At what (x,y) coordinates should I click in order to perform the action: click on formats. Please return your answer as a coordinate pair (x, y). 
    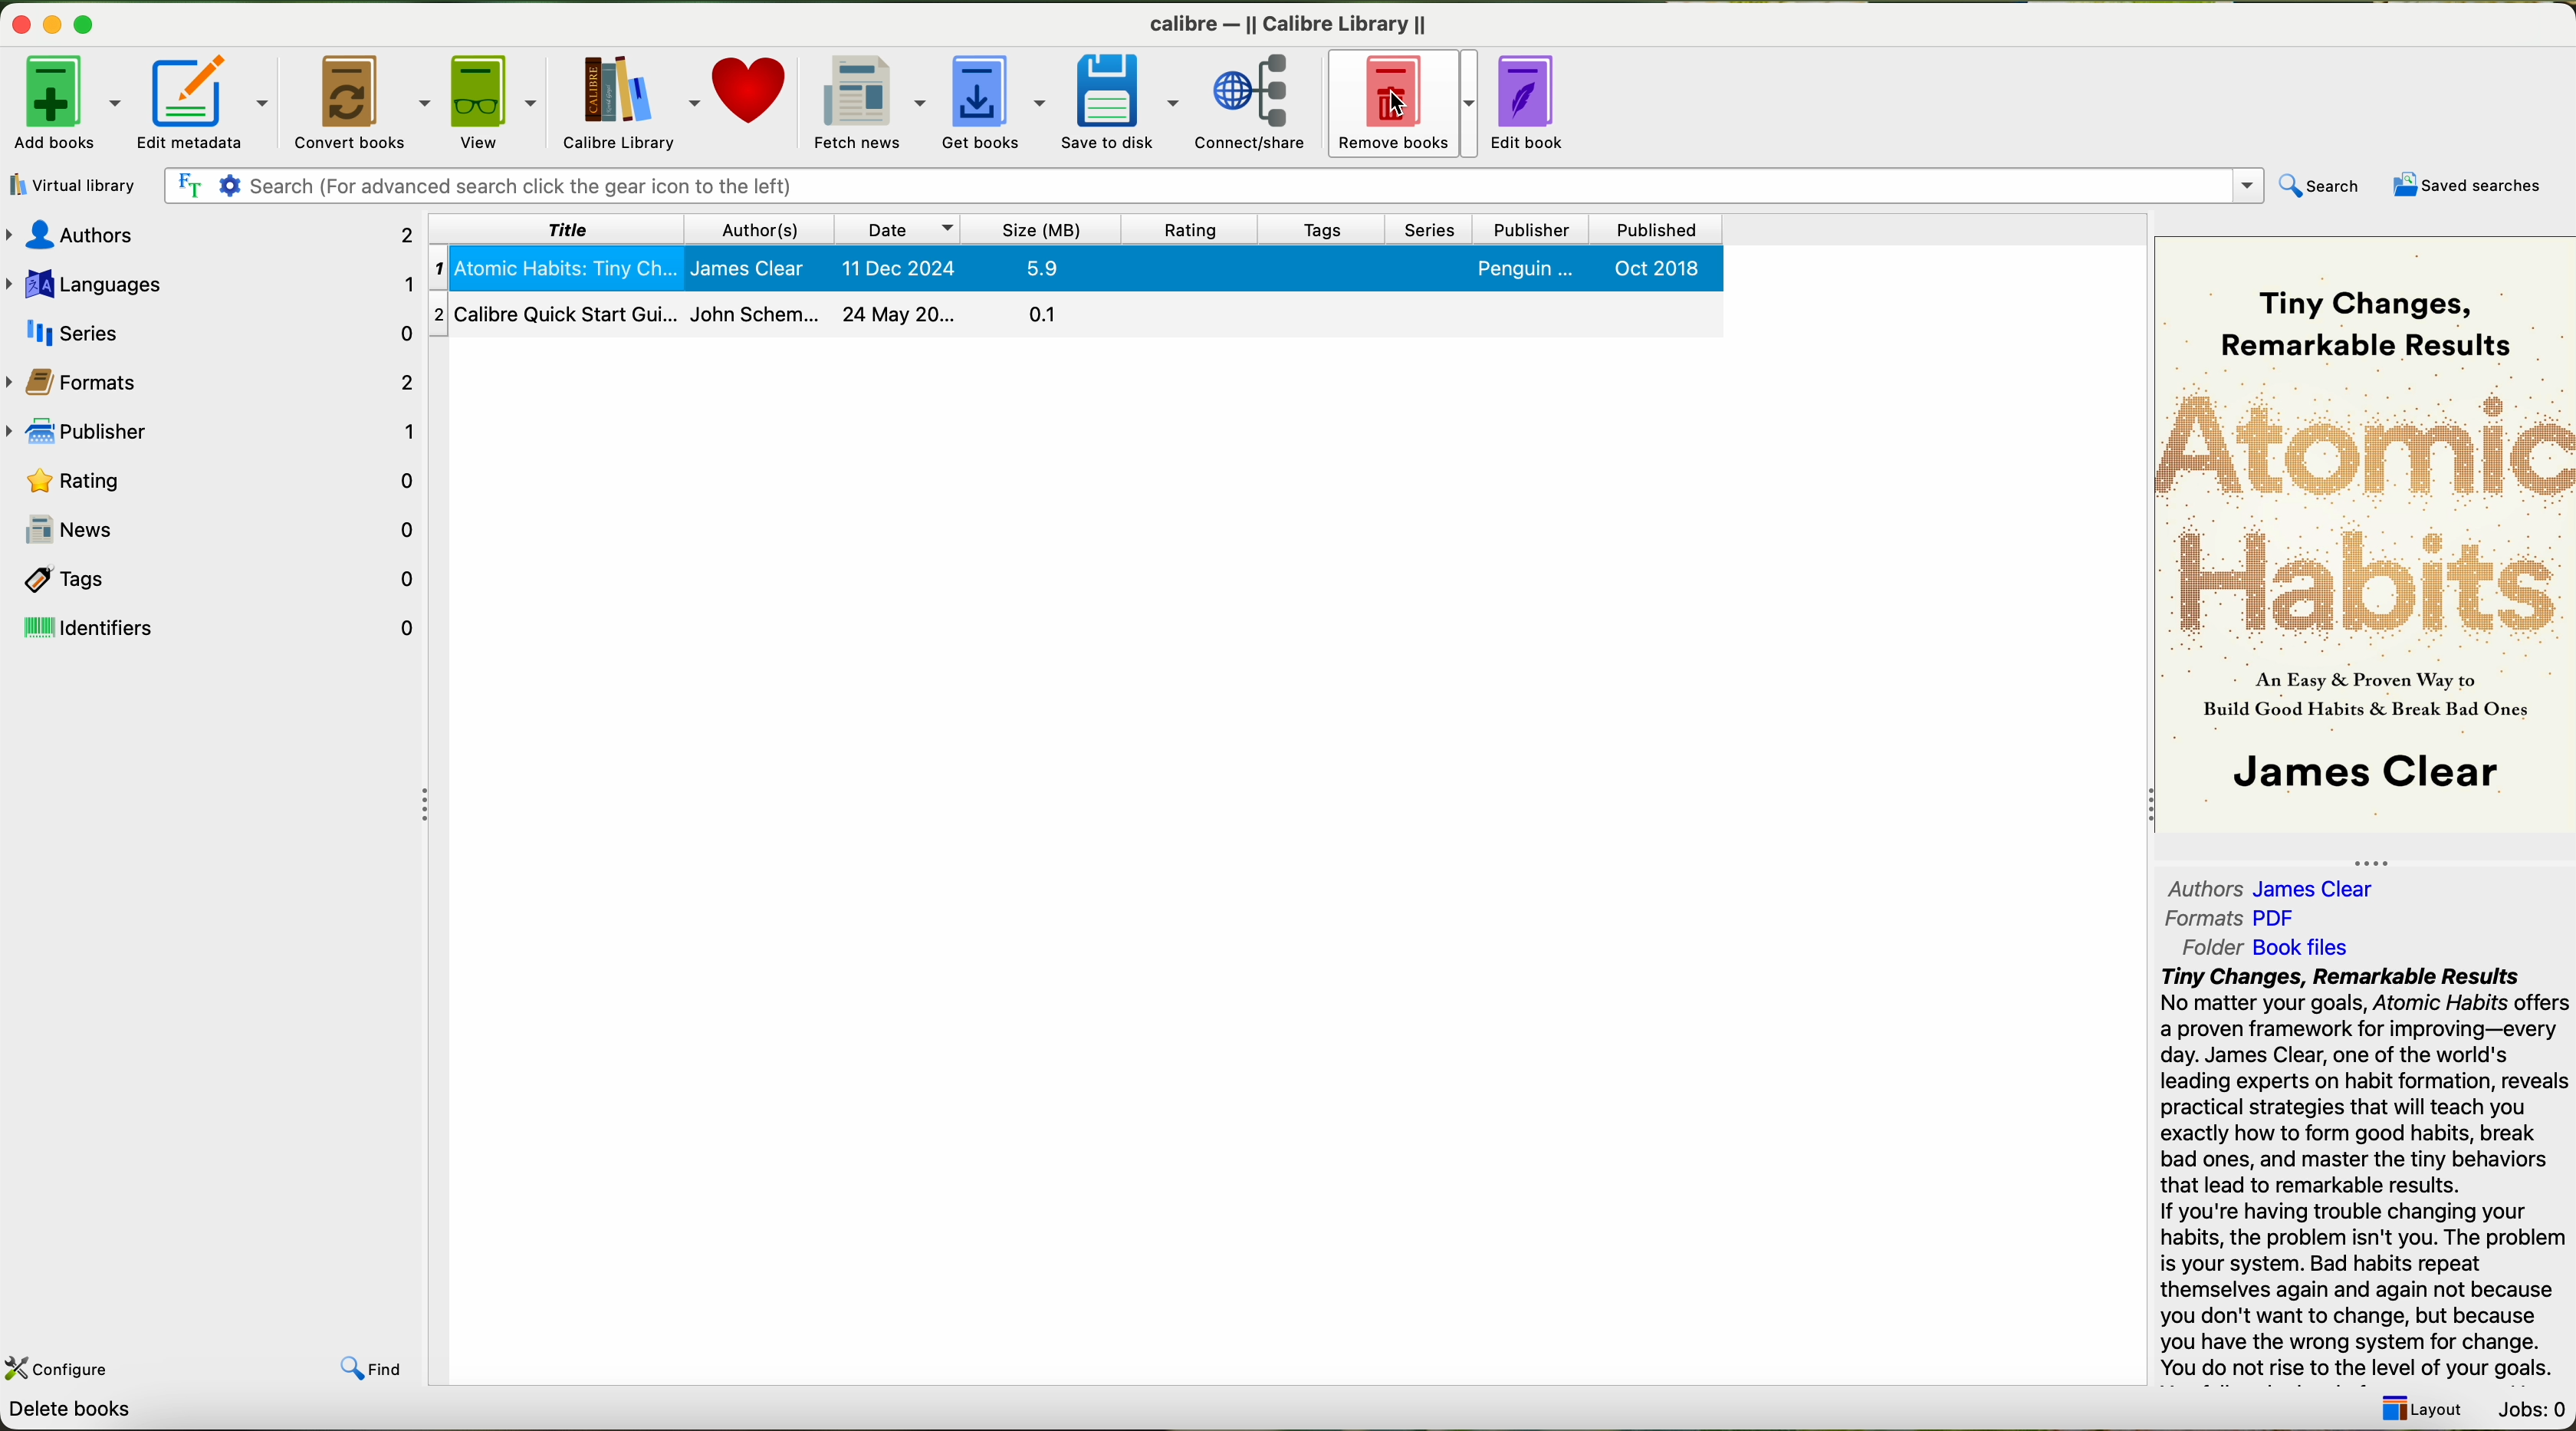
    Looking at the image, I should click on (2233, 917).